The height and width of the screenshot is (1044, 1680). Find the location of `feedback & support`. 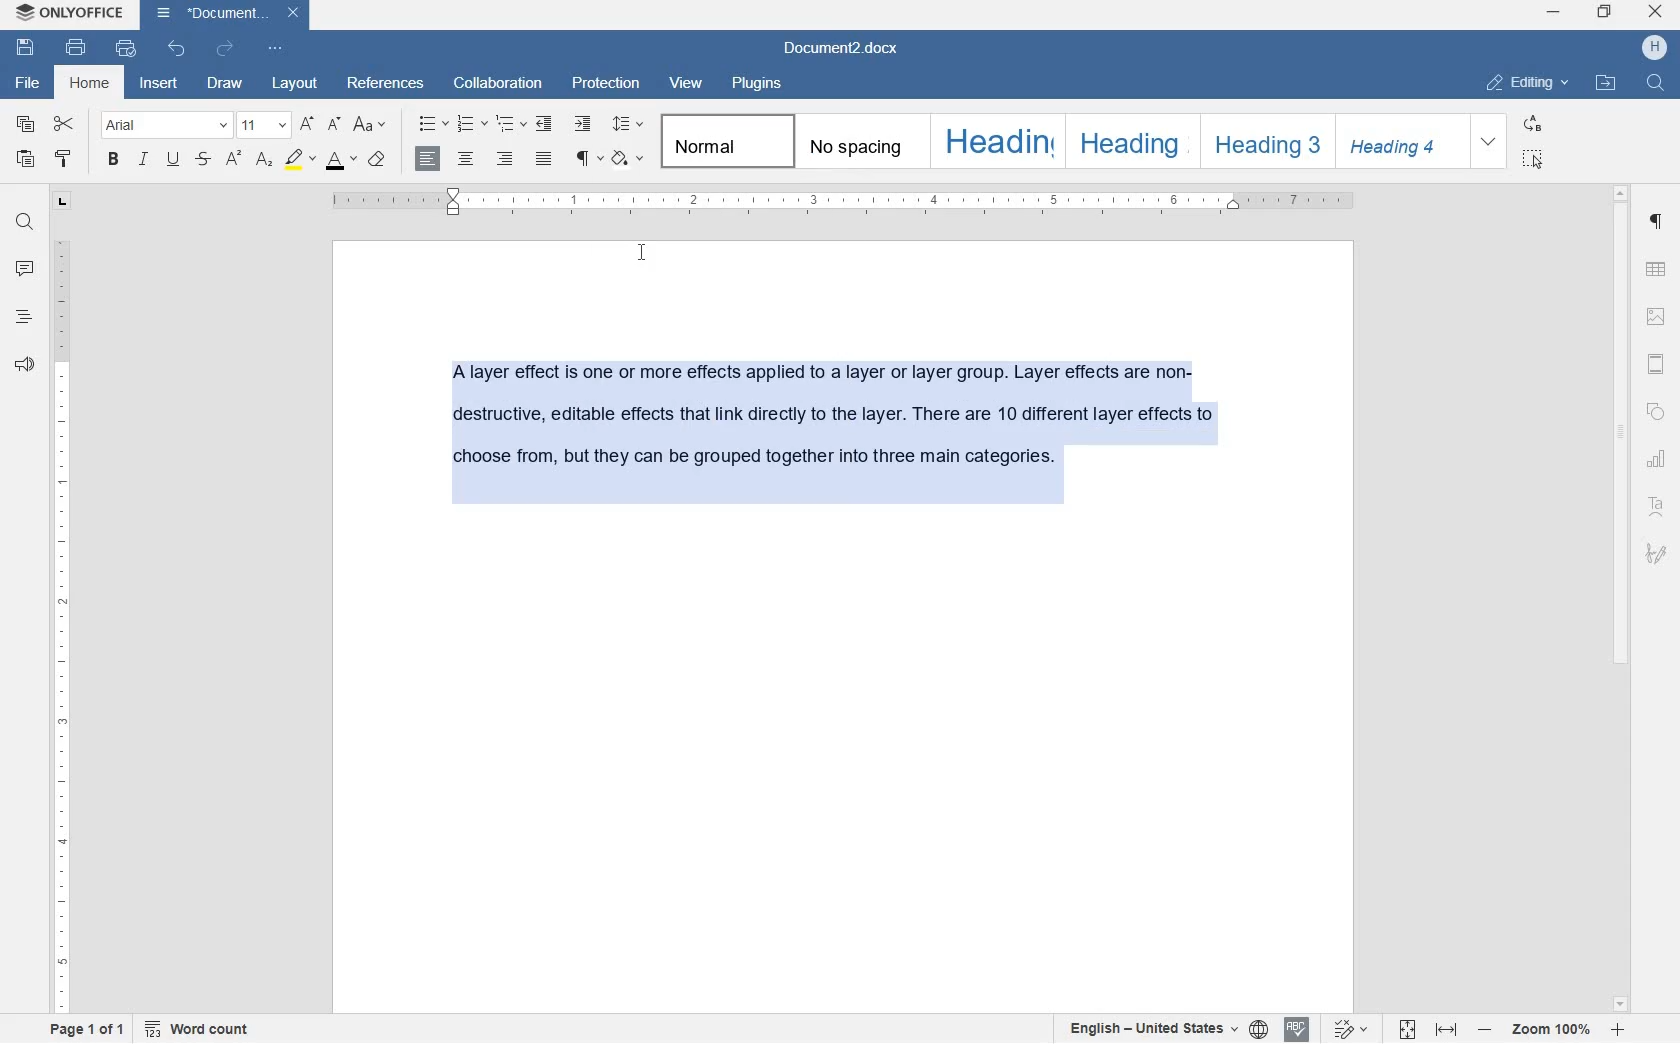

feedback & support is located at coordinates (23, 365).